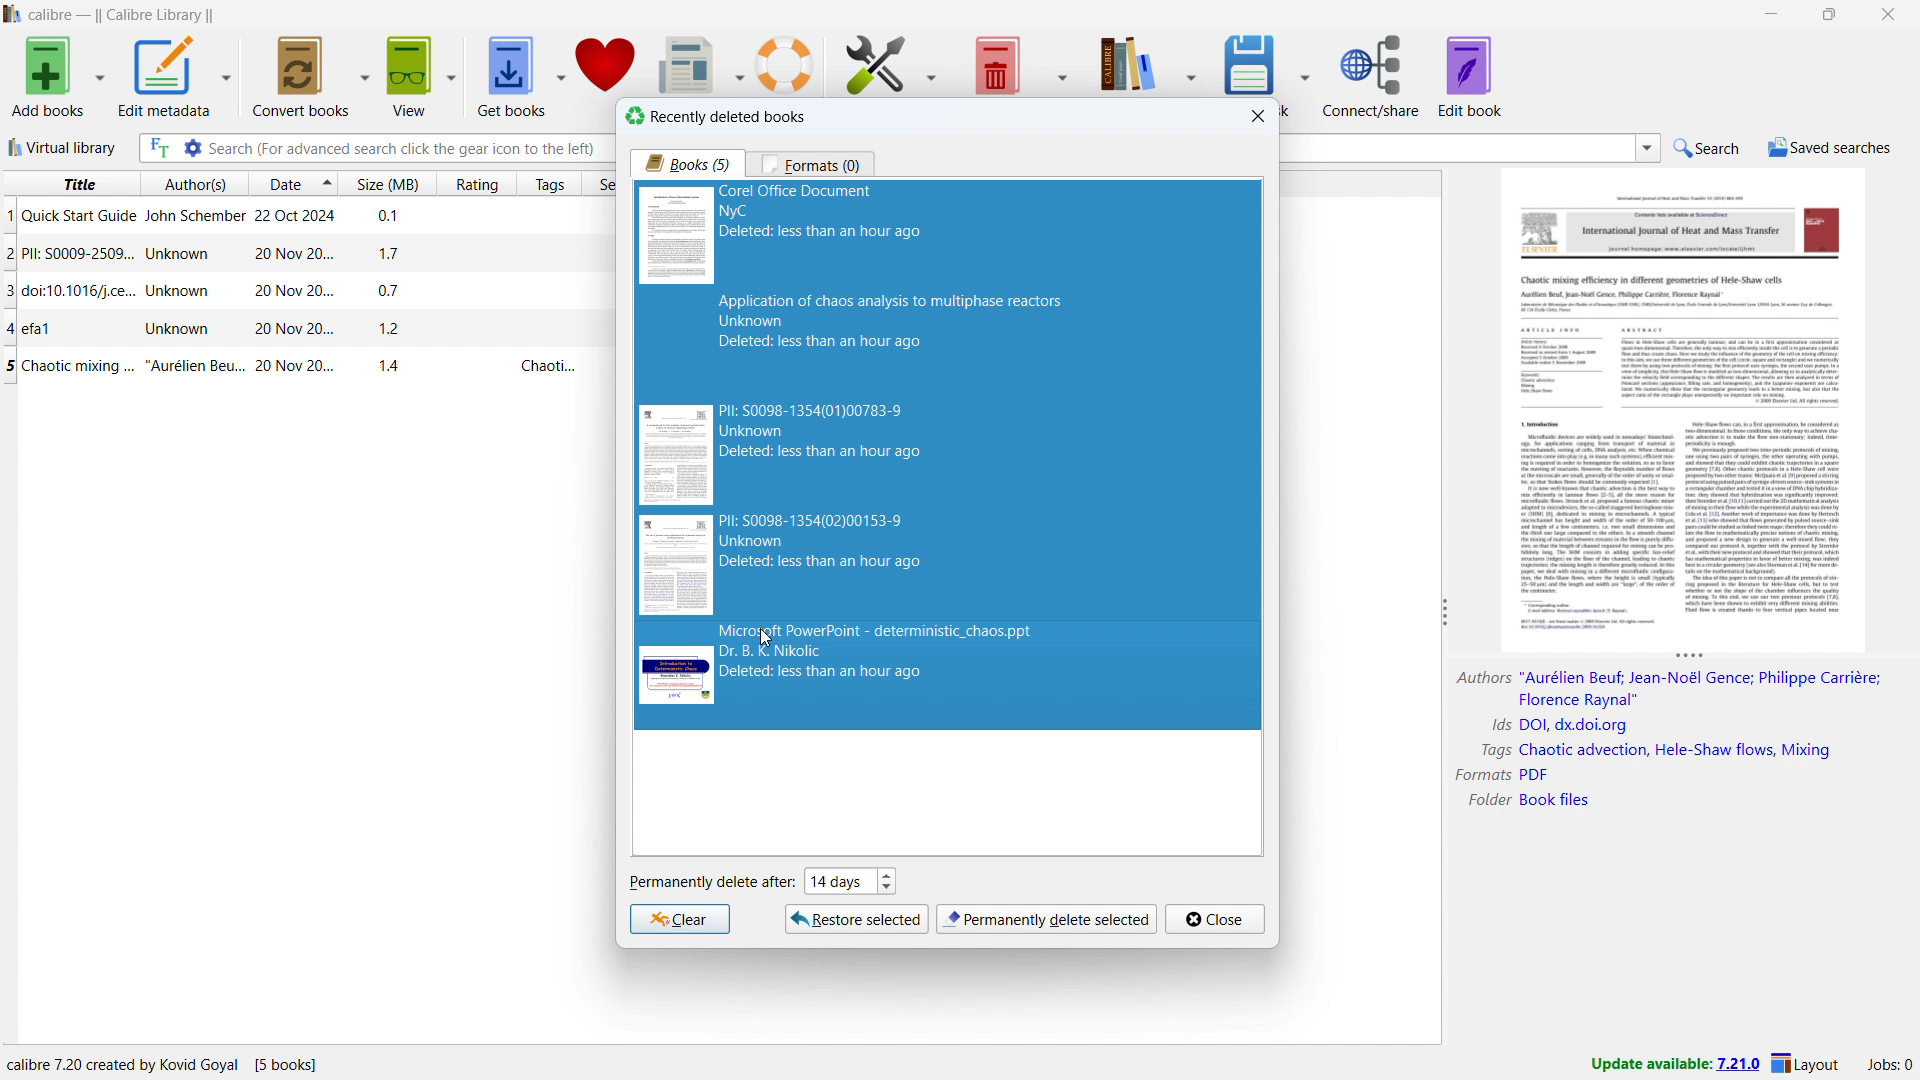 This screenshot has width=1920, height=1080. What do you see at coordinates (1674, 1065) in the screenshot?
I see `update` at bounding box center [1674, 1065].